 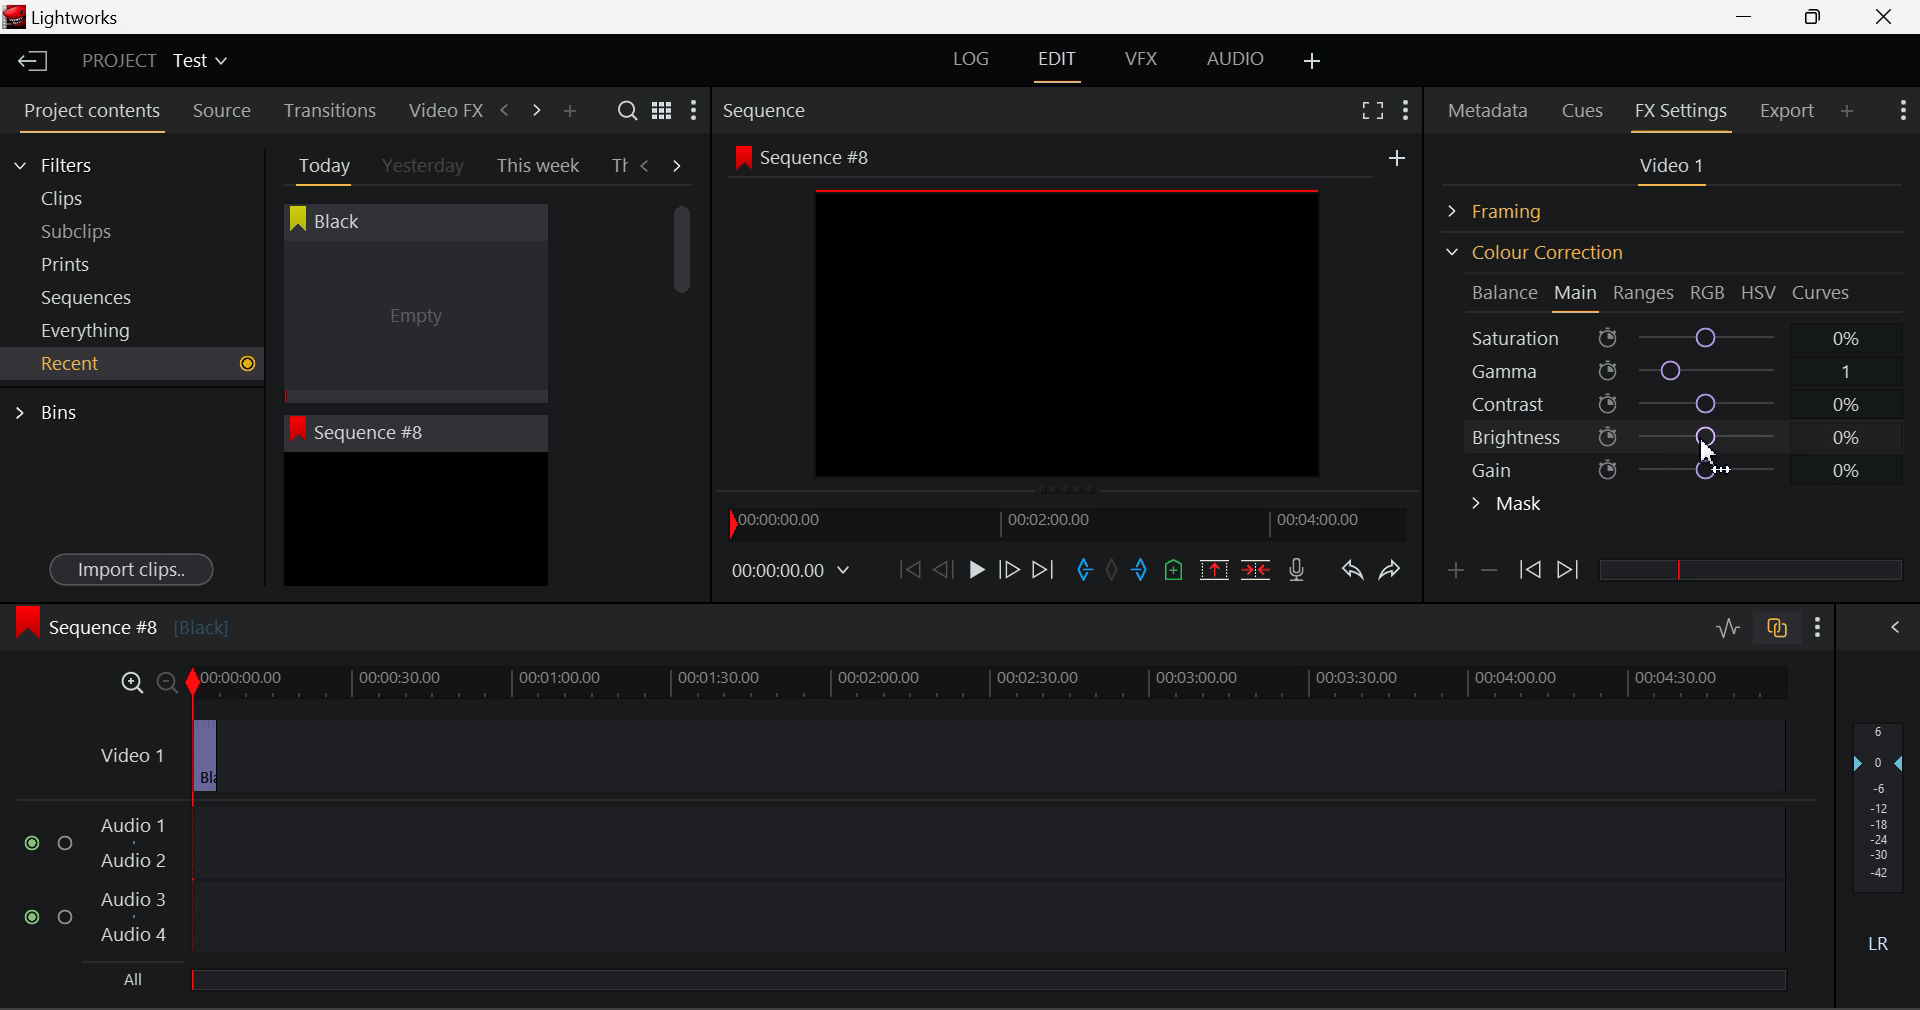 I want to click on Delete keyframe, so click(x=1489, y=574).